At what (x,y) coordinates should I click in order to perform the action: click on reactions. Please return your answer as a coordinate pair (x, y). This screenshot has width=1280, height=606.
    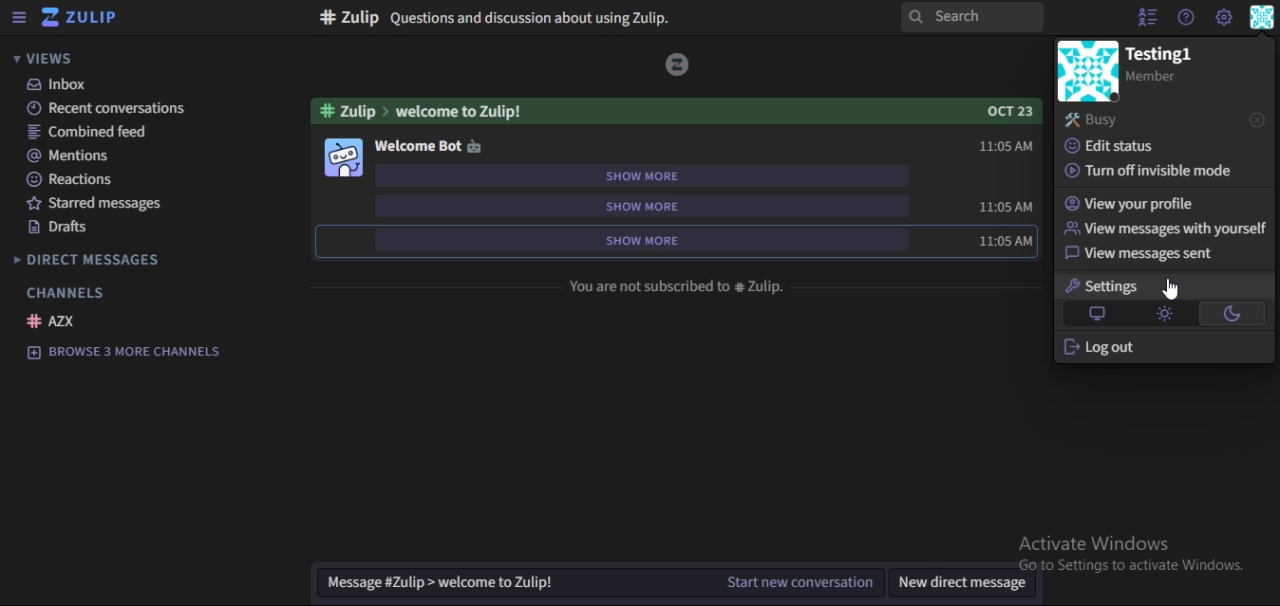
    Looking at the image, I should click on (74, 178).